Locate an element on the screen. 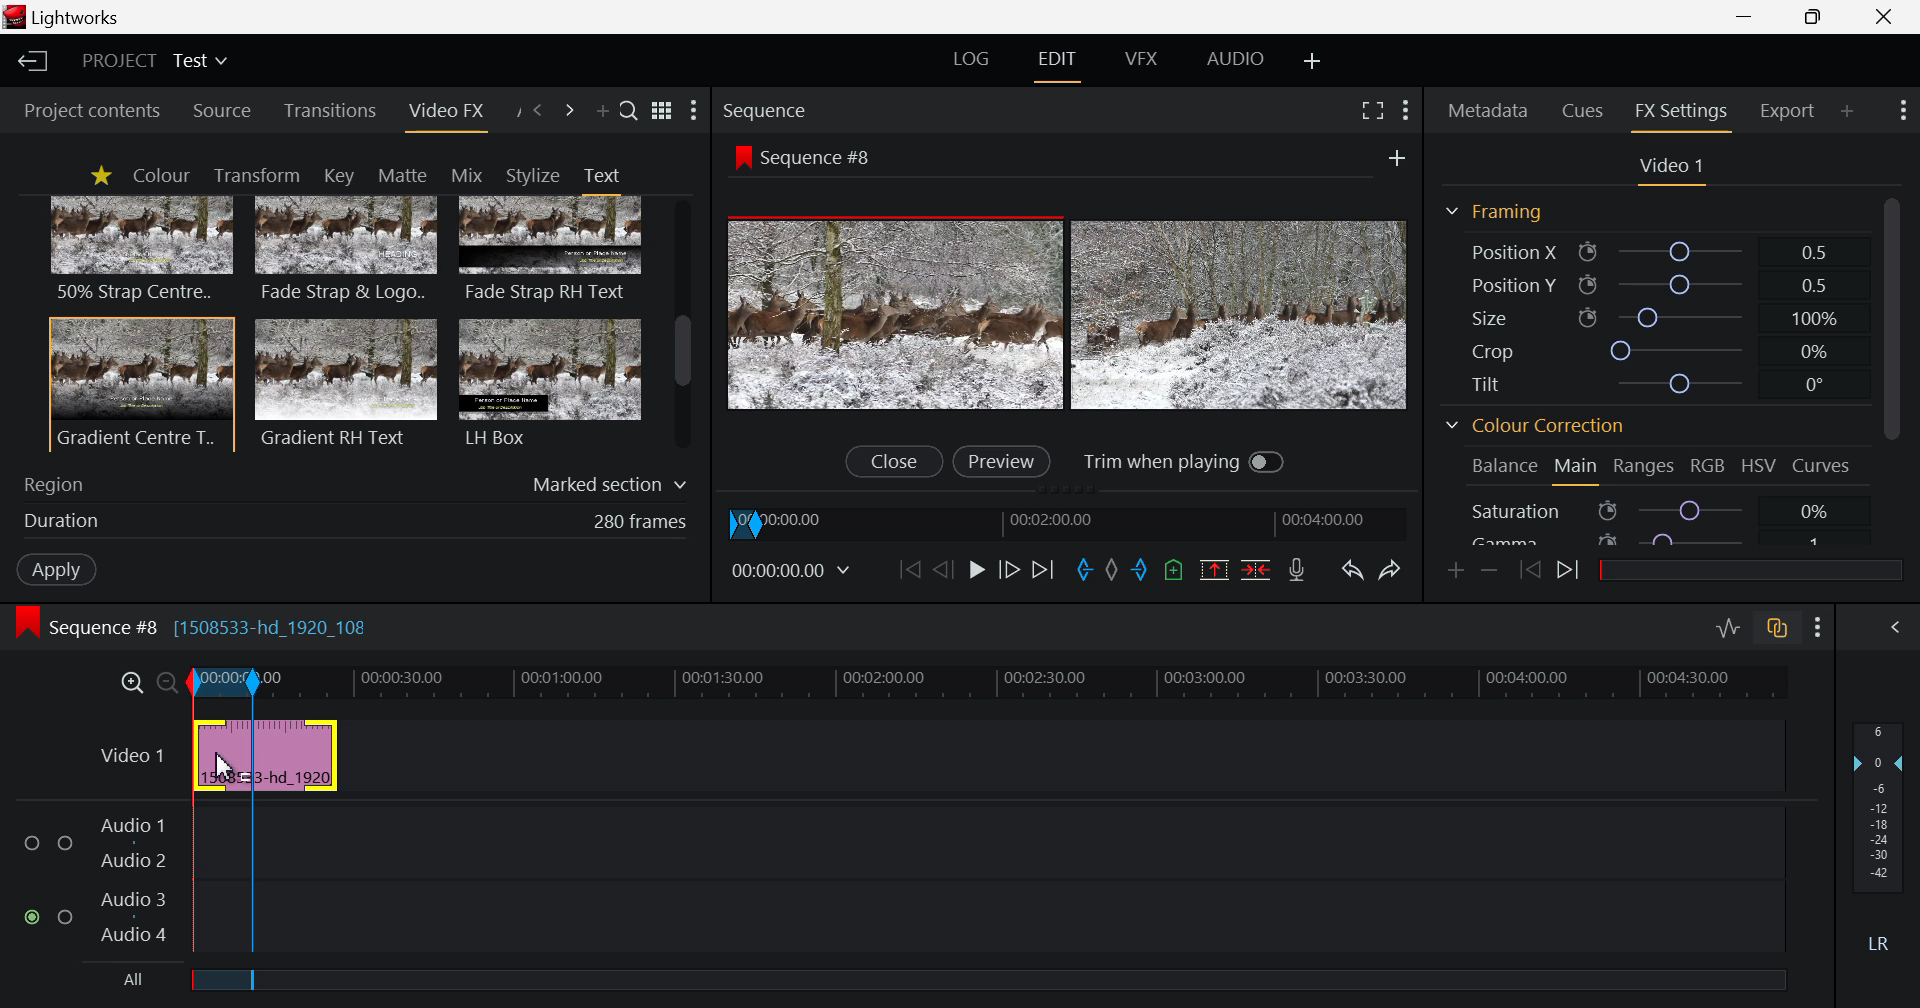 The width and height of the screenshot is (1920, 1008). Redo is located at coordinates (1393, 568).